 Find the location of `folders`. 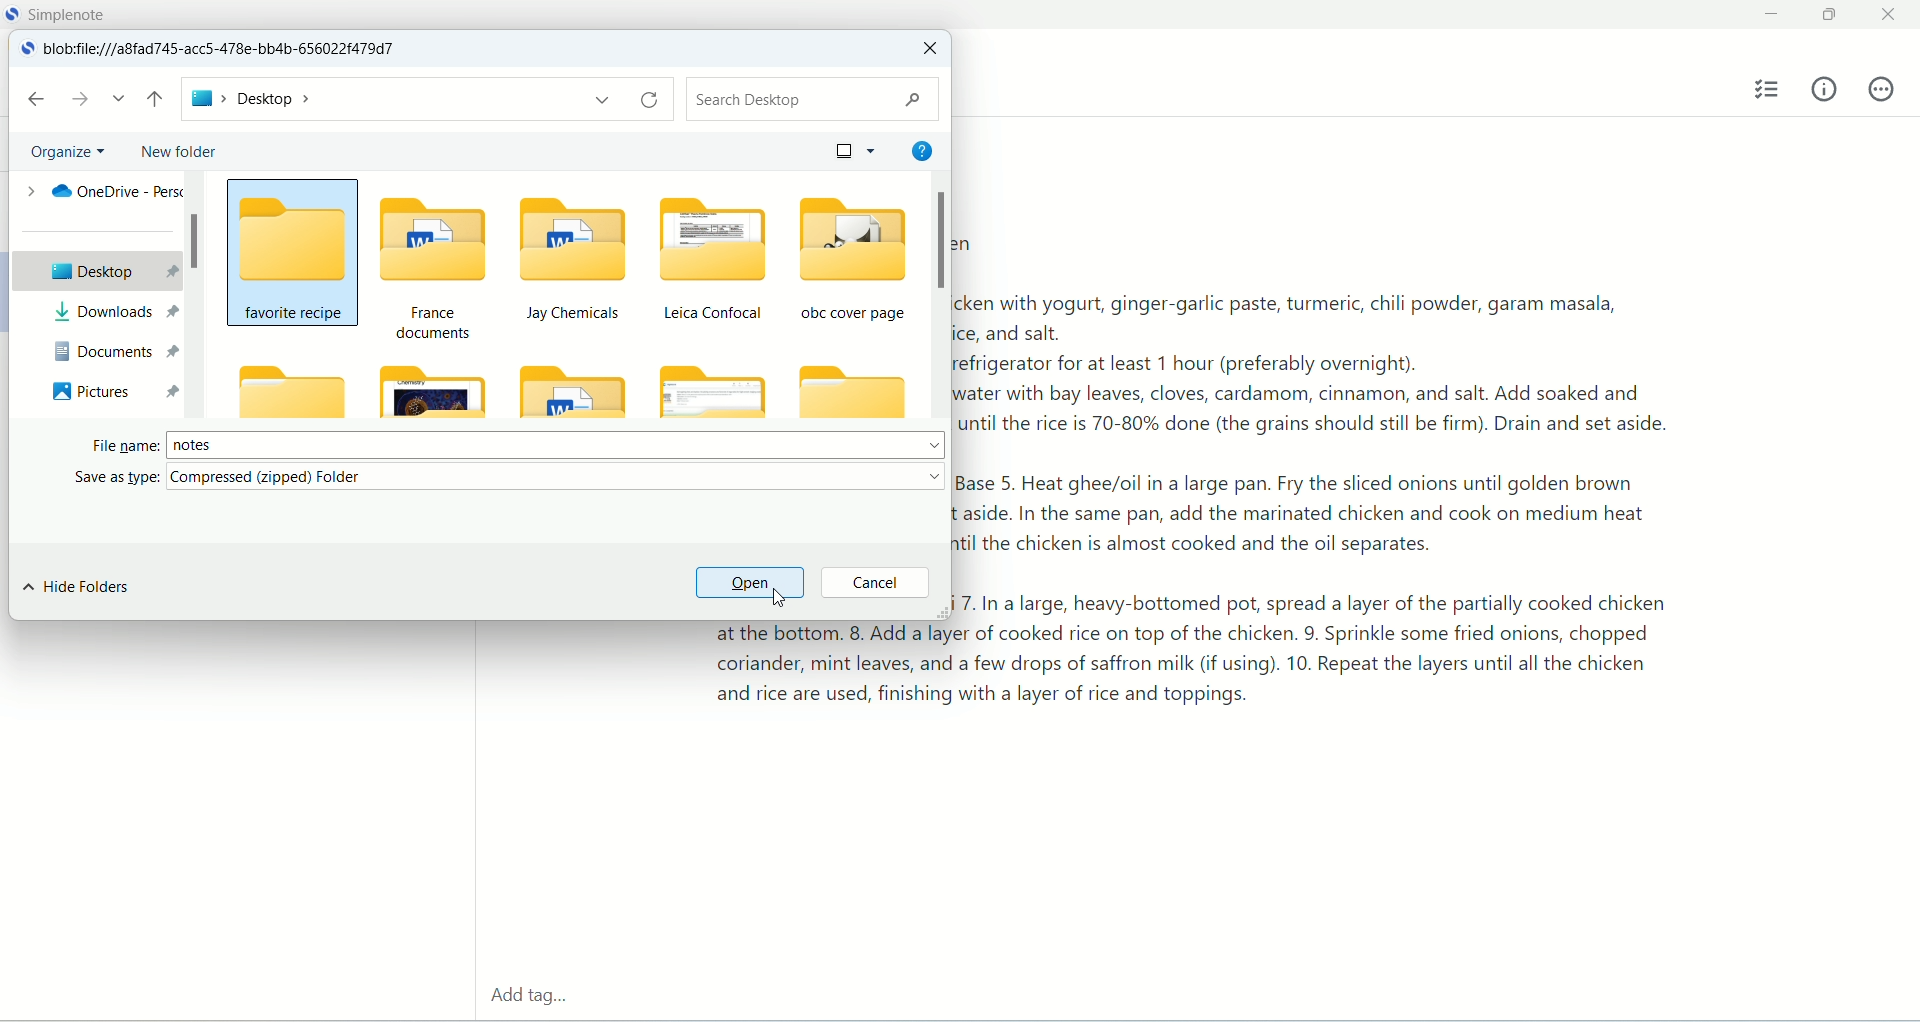

folders is located at coordinates (646, 303).